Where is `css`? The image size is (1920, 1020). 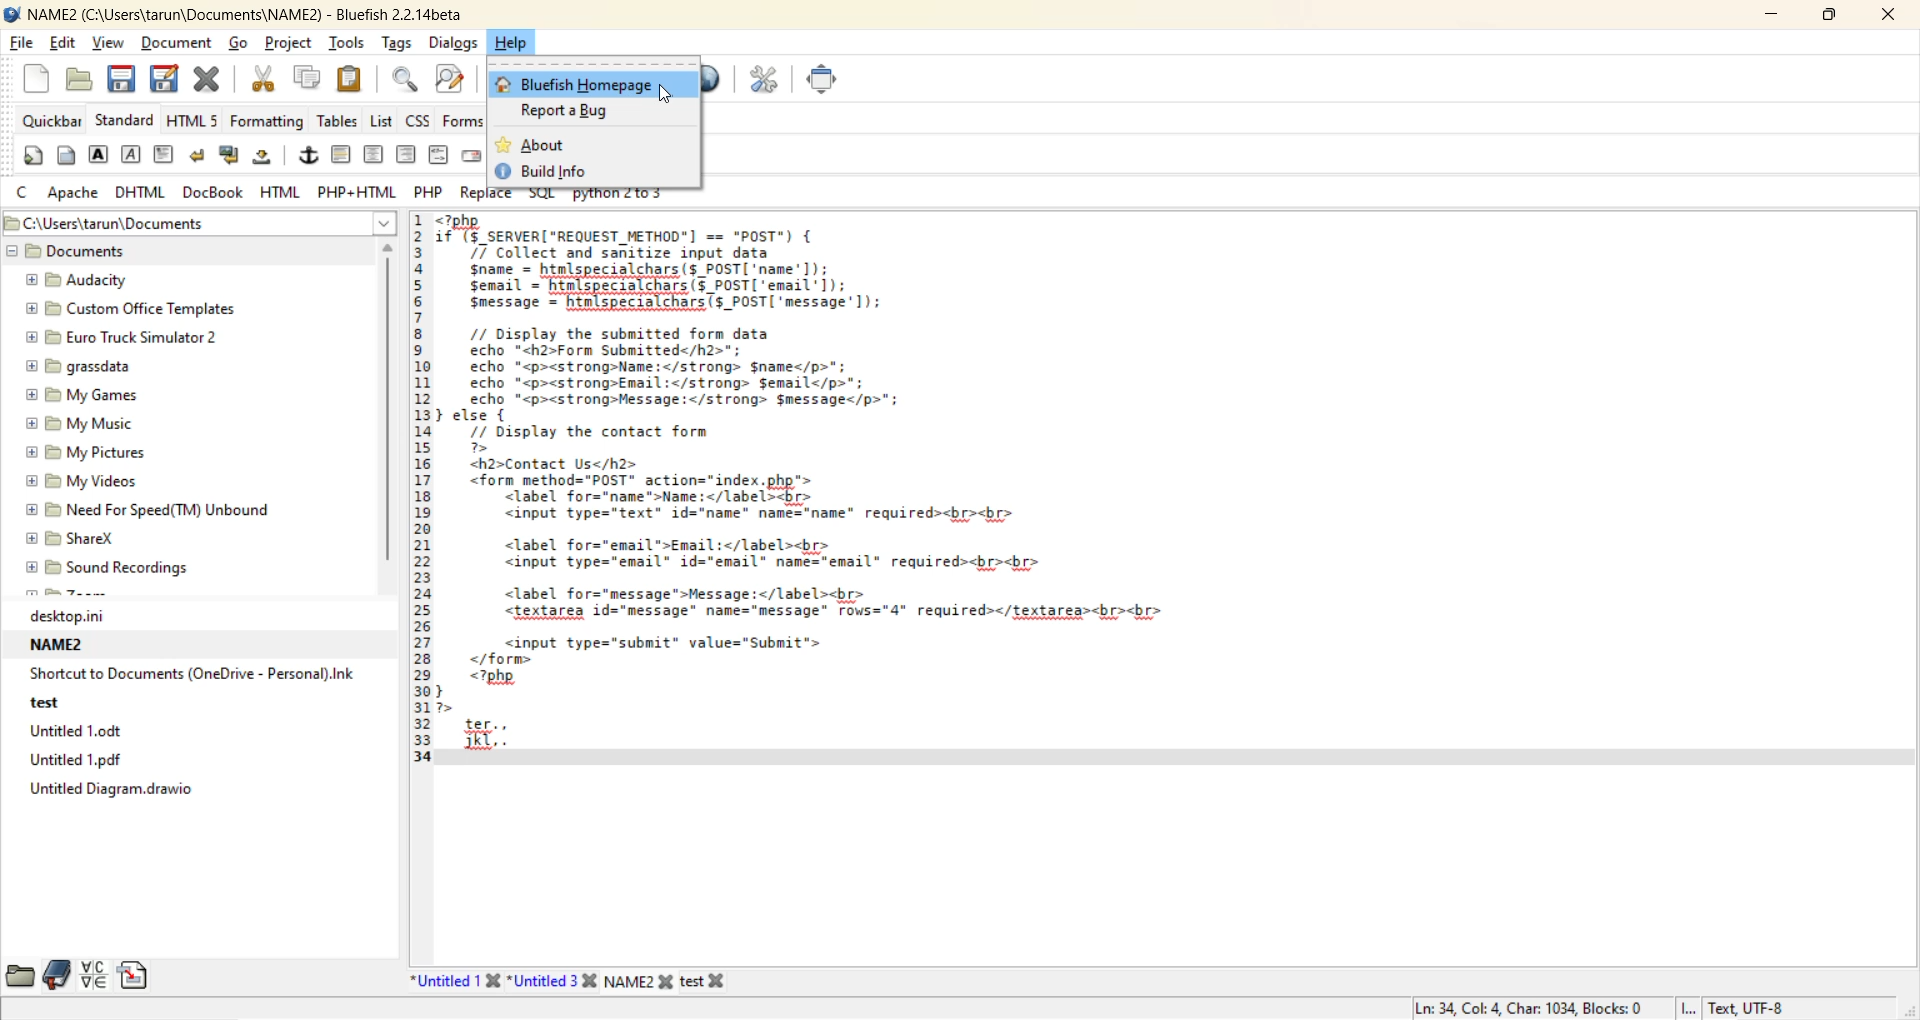
css is located at coordinates (415, 119).